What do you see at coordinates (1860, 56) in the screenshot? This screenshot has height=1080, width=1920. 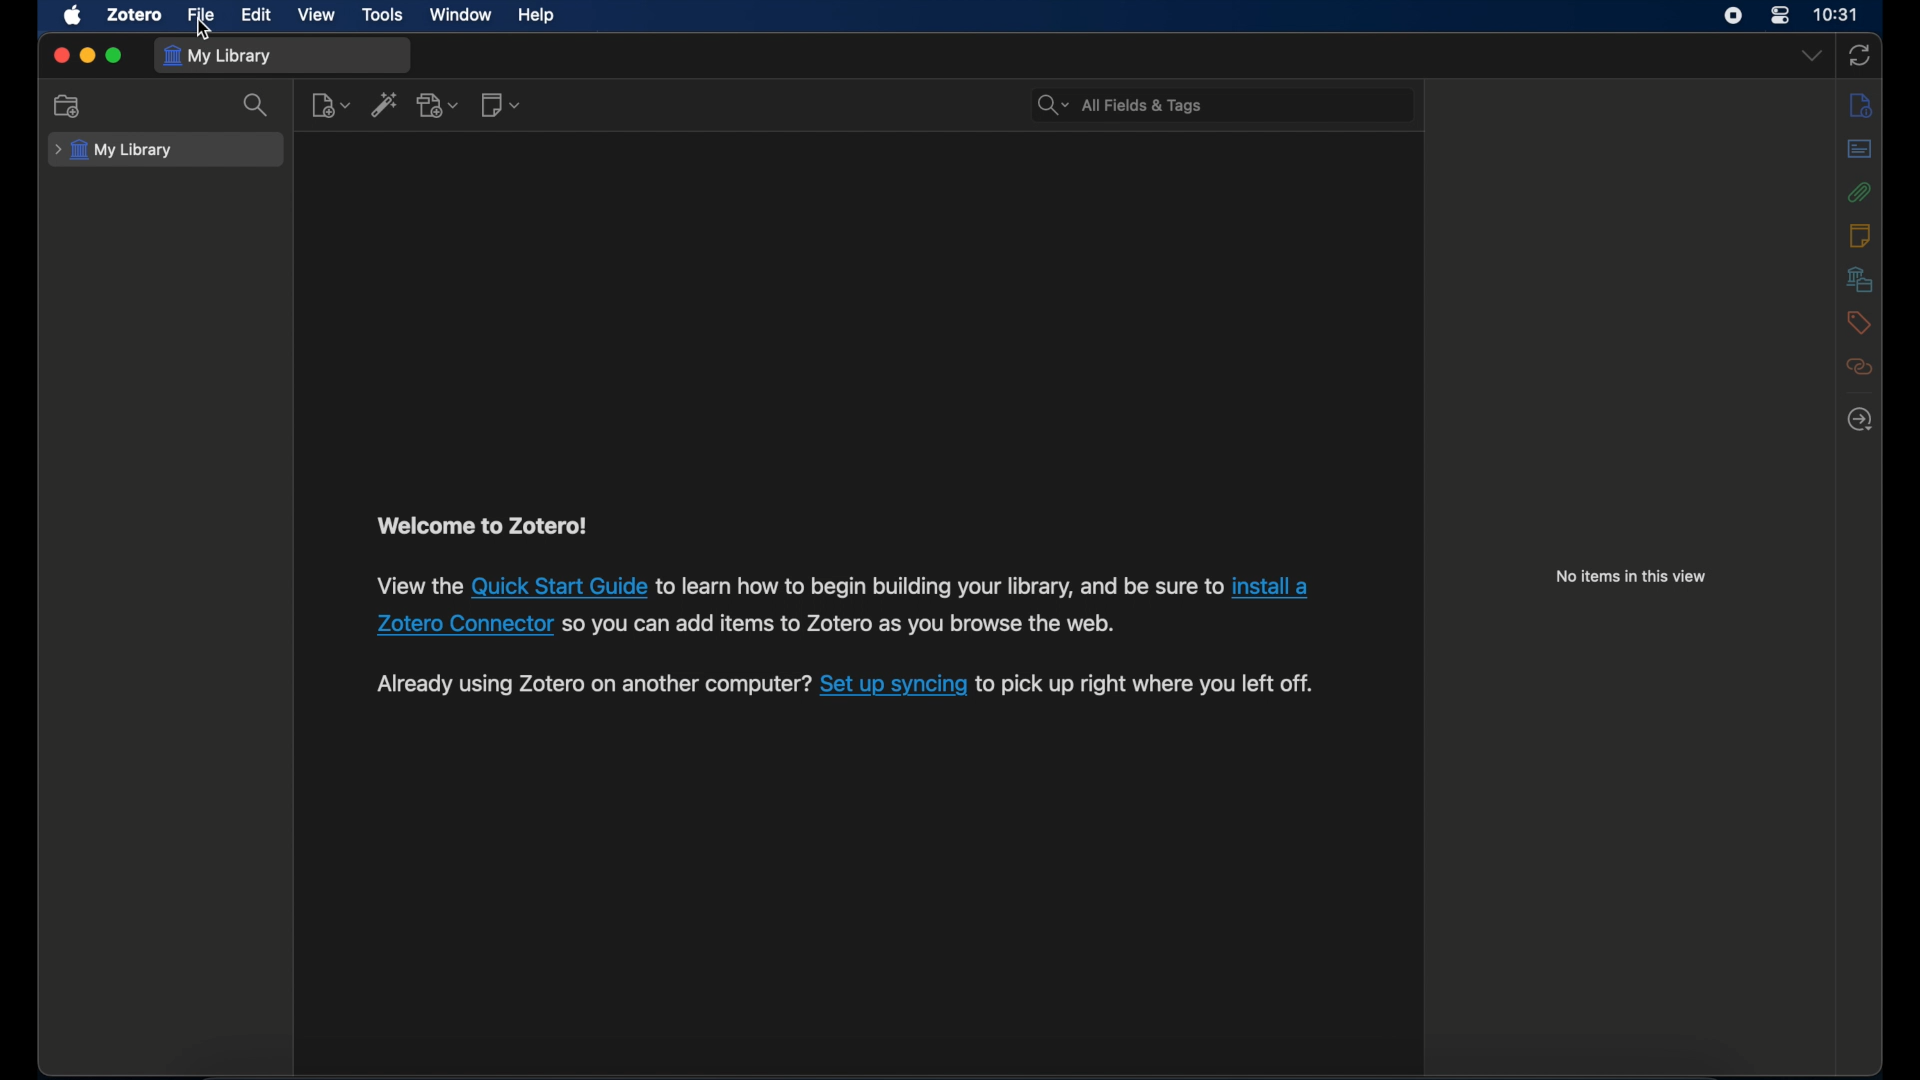 I see `sync` at bounding box center [1860, 56].